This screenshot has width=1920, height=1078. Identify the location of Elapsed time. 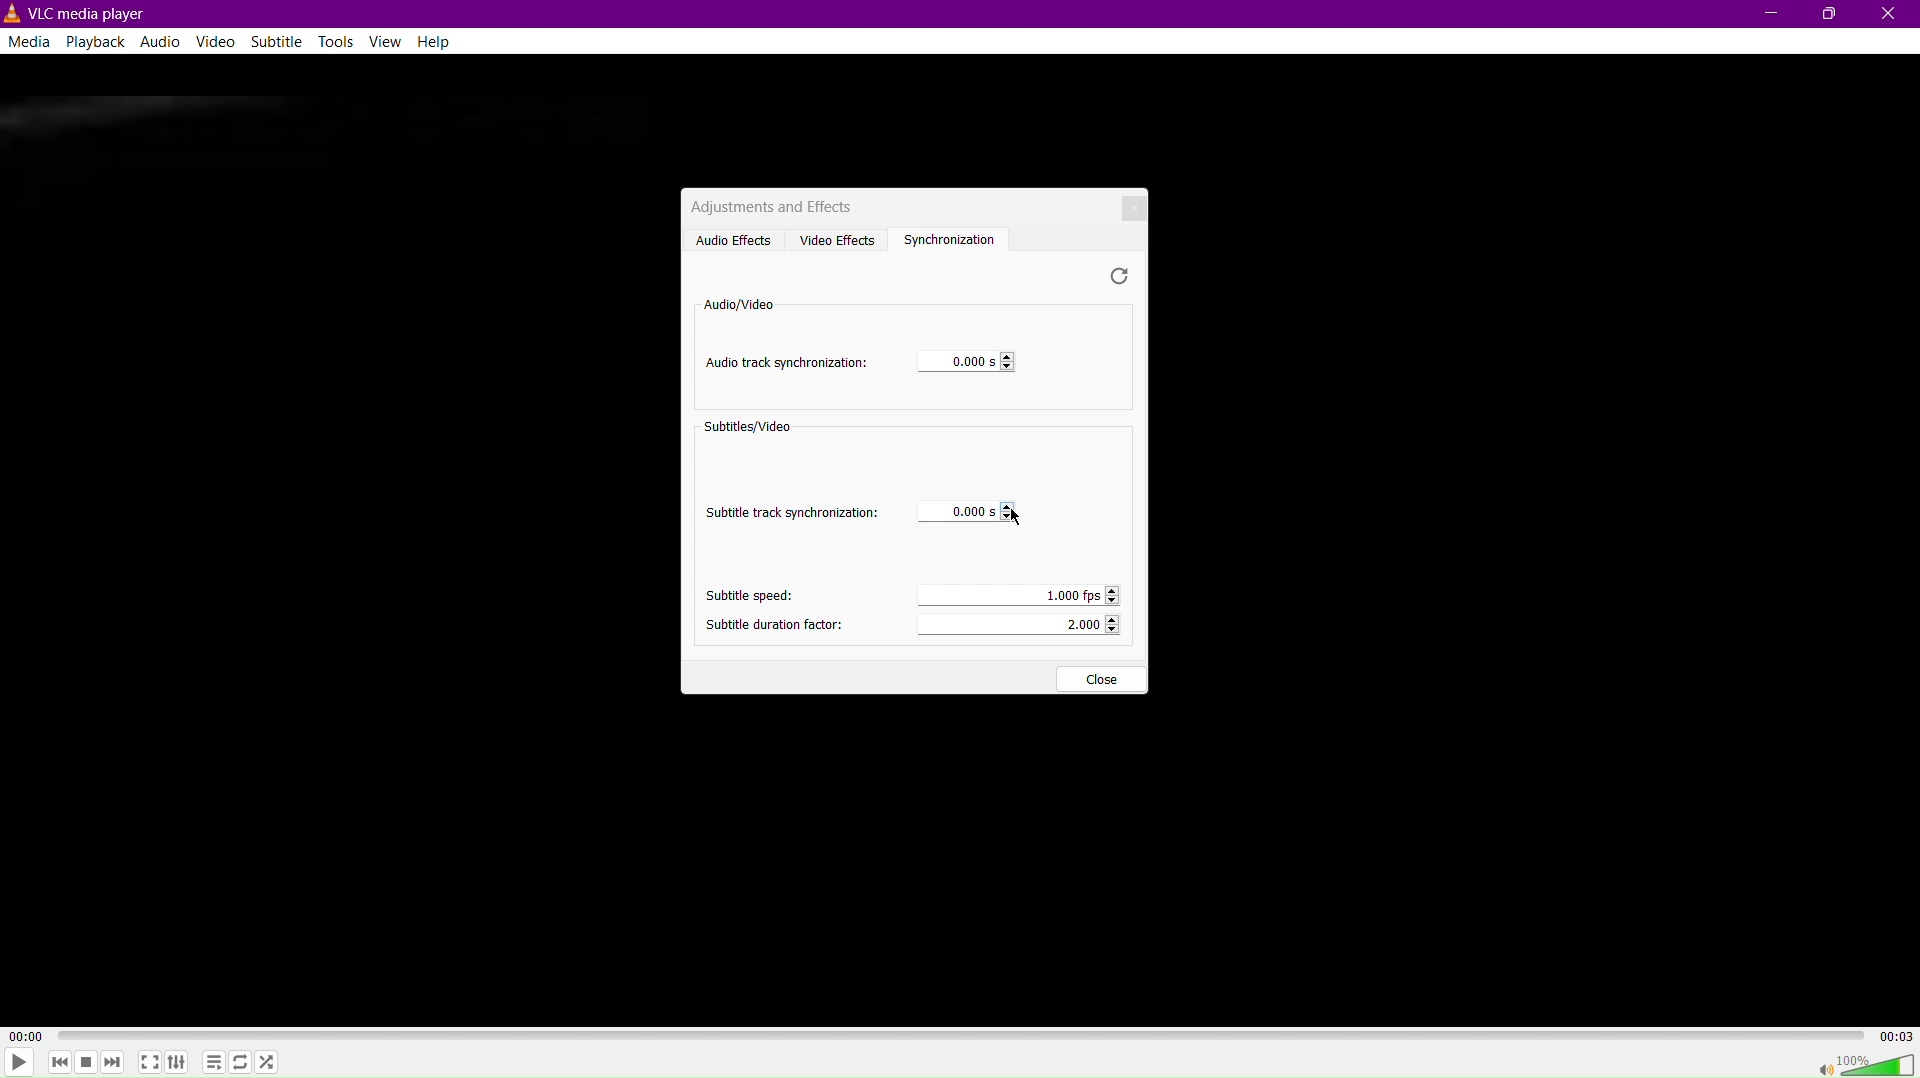
(23, 1035).